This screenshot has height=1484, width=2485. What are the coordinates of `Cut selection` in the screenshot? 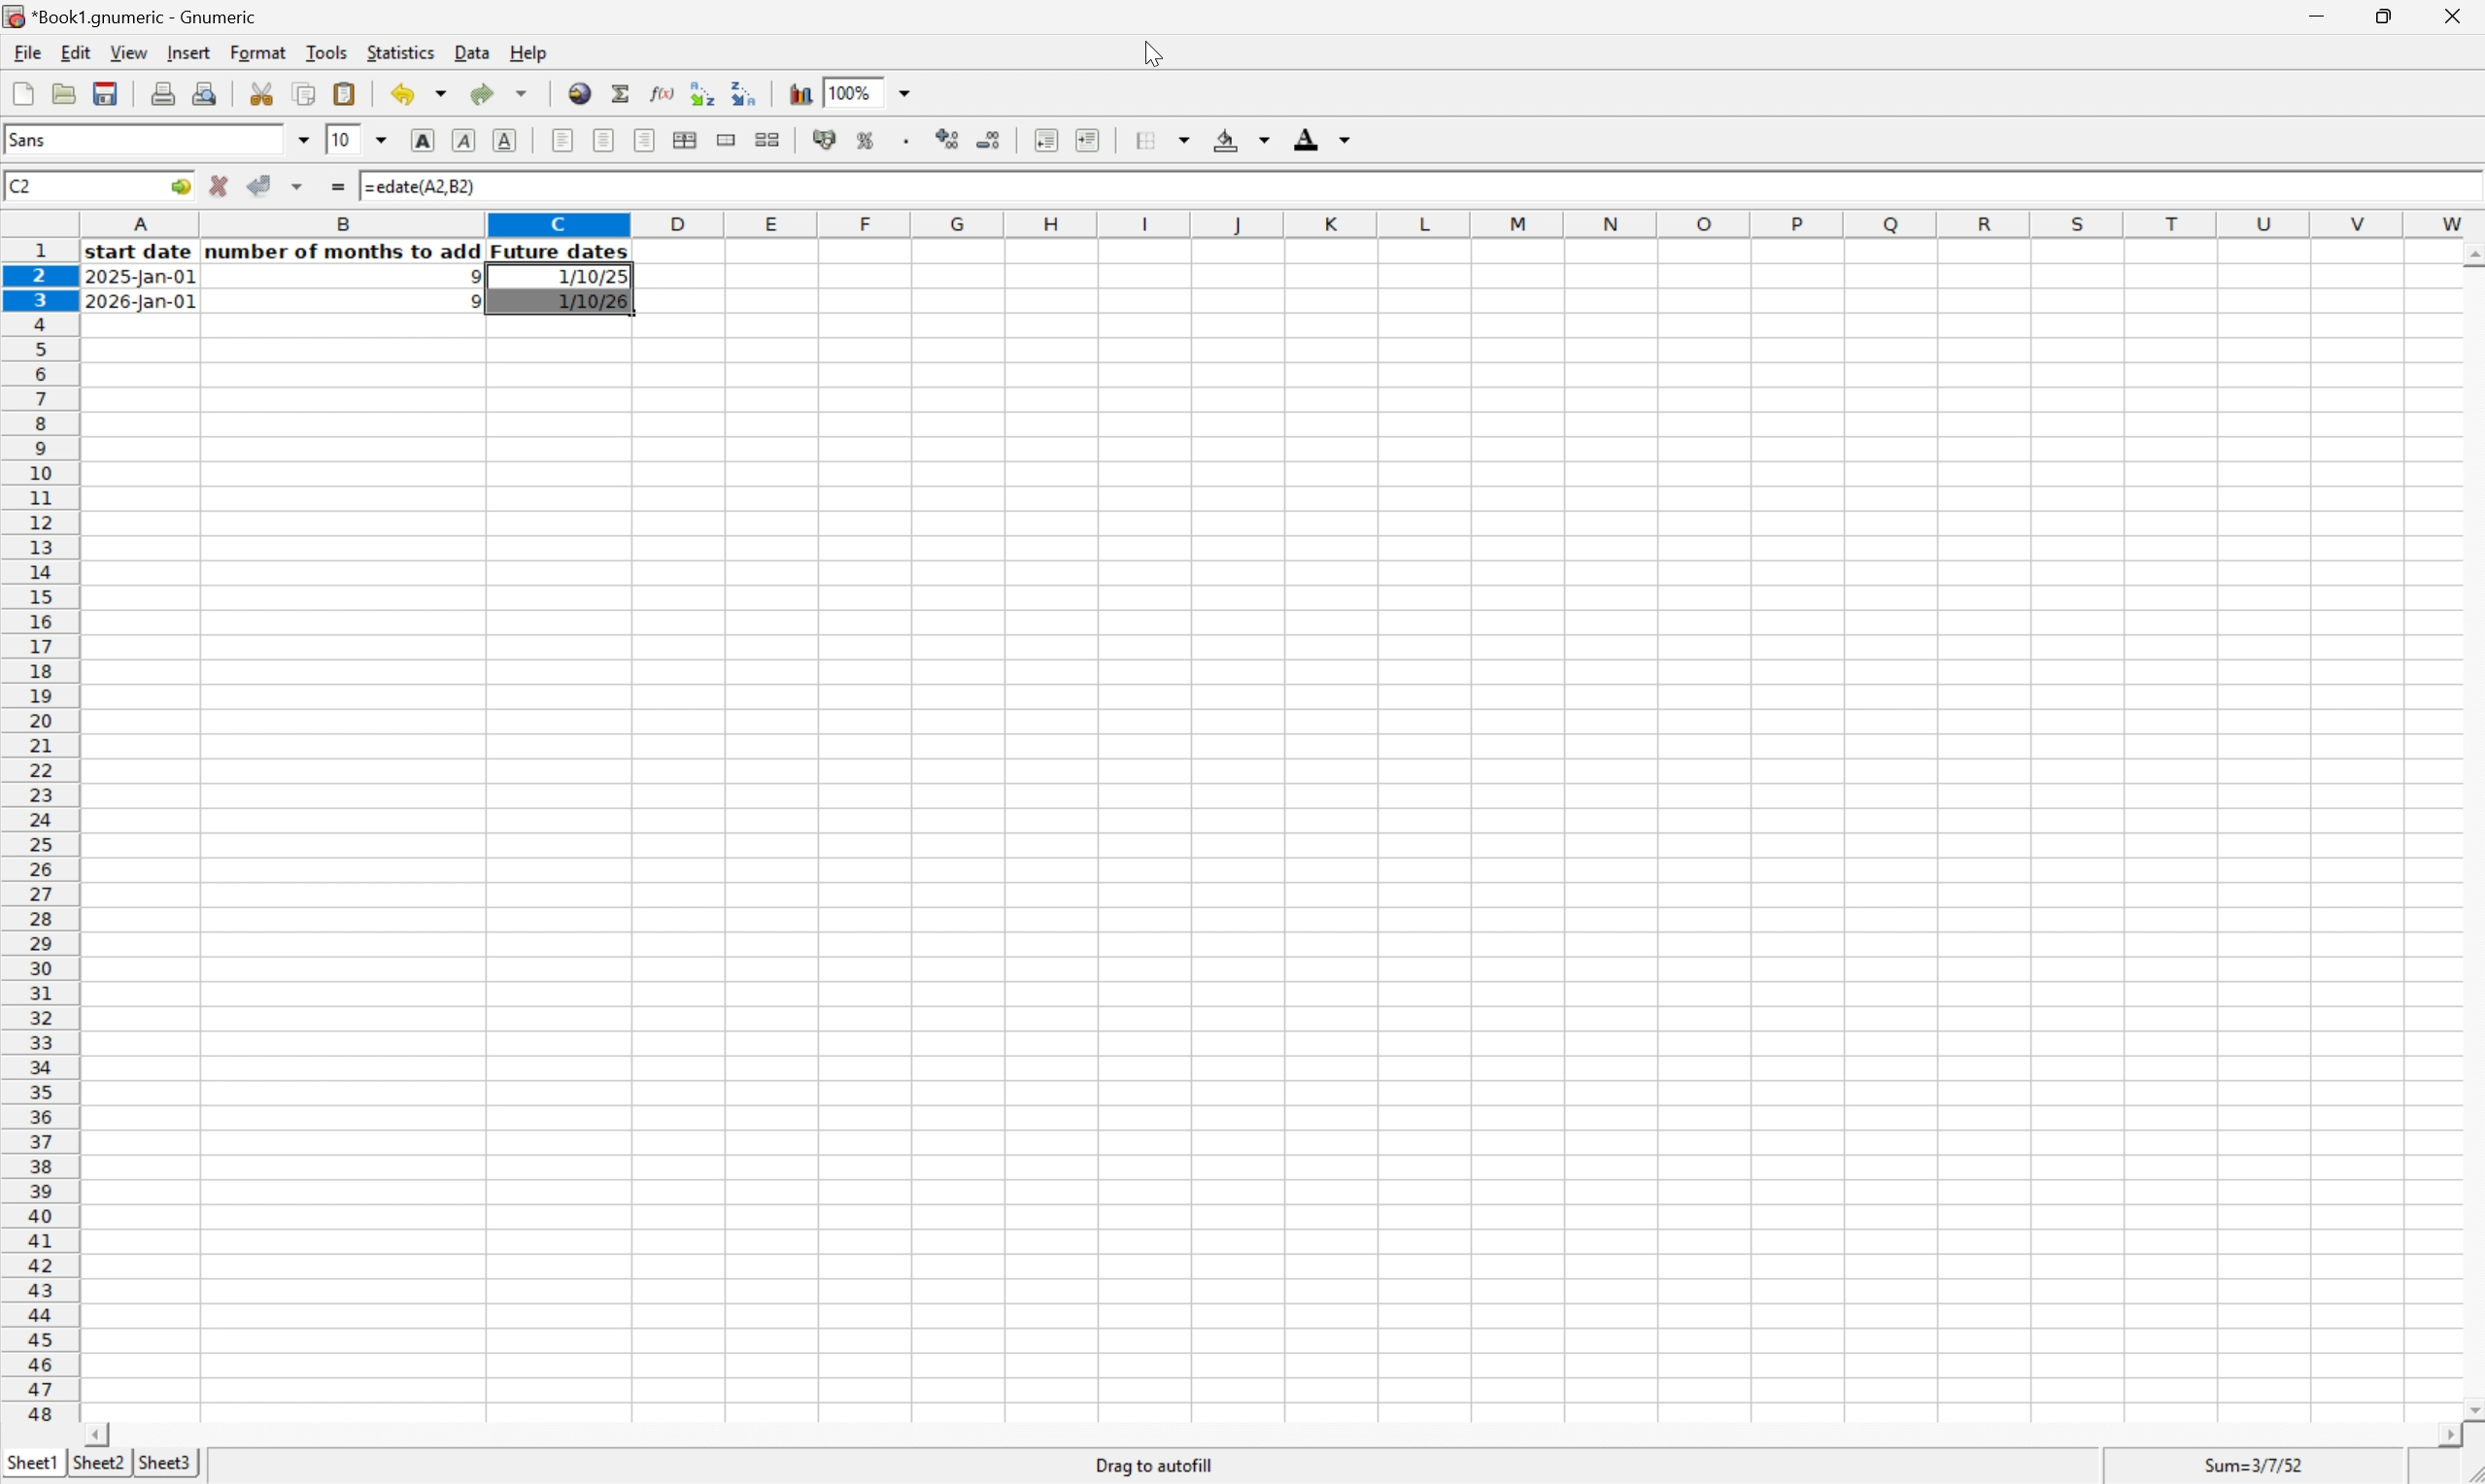 It's located at (264, 91).